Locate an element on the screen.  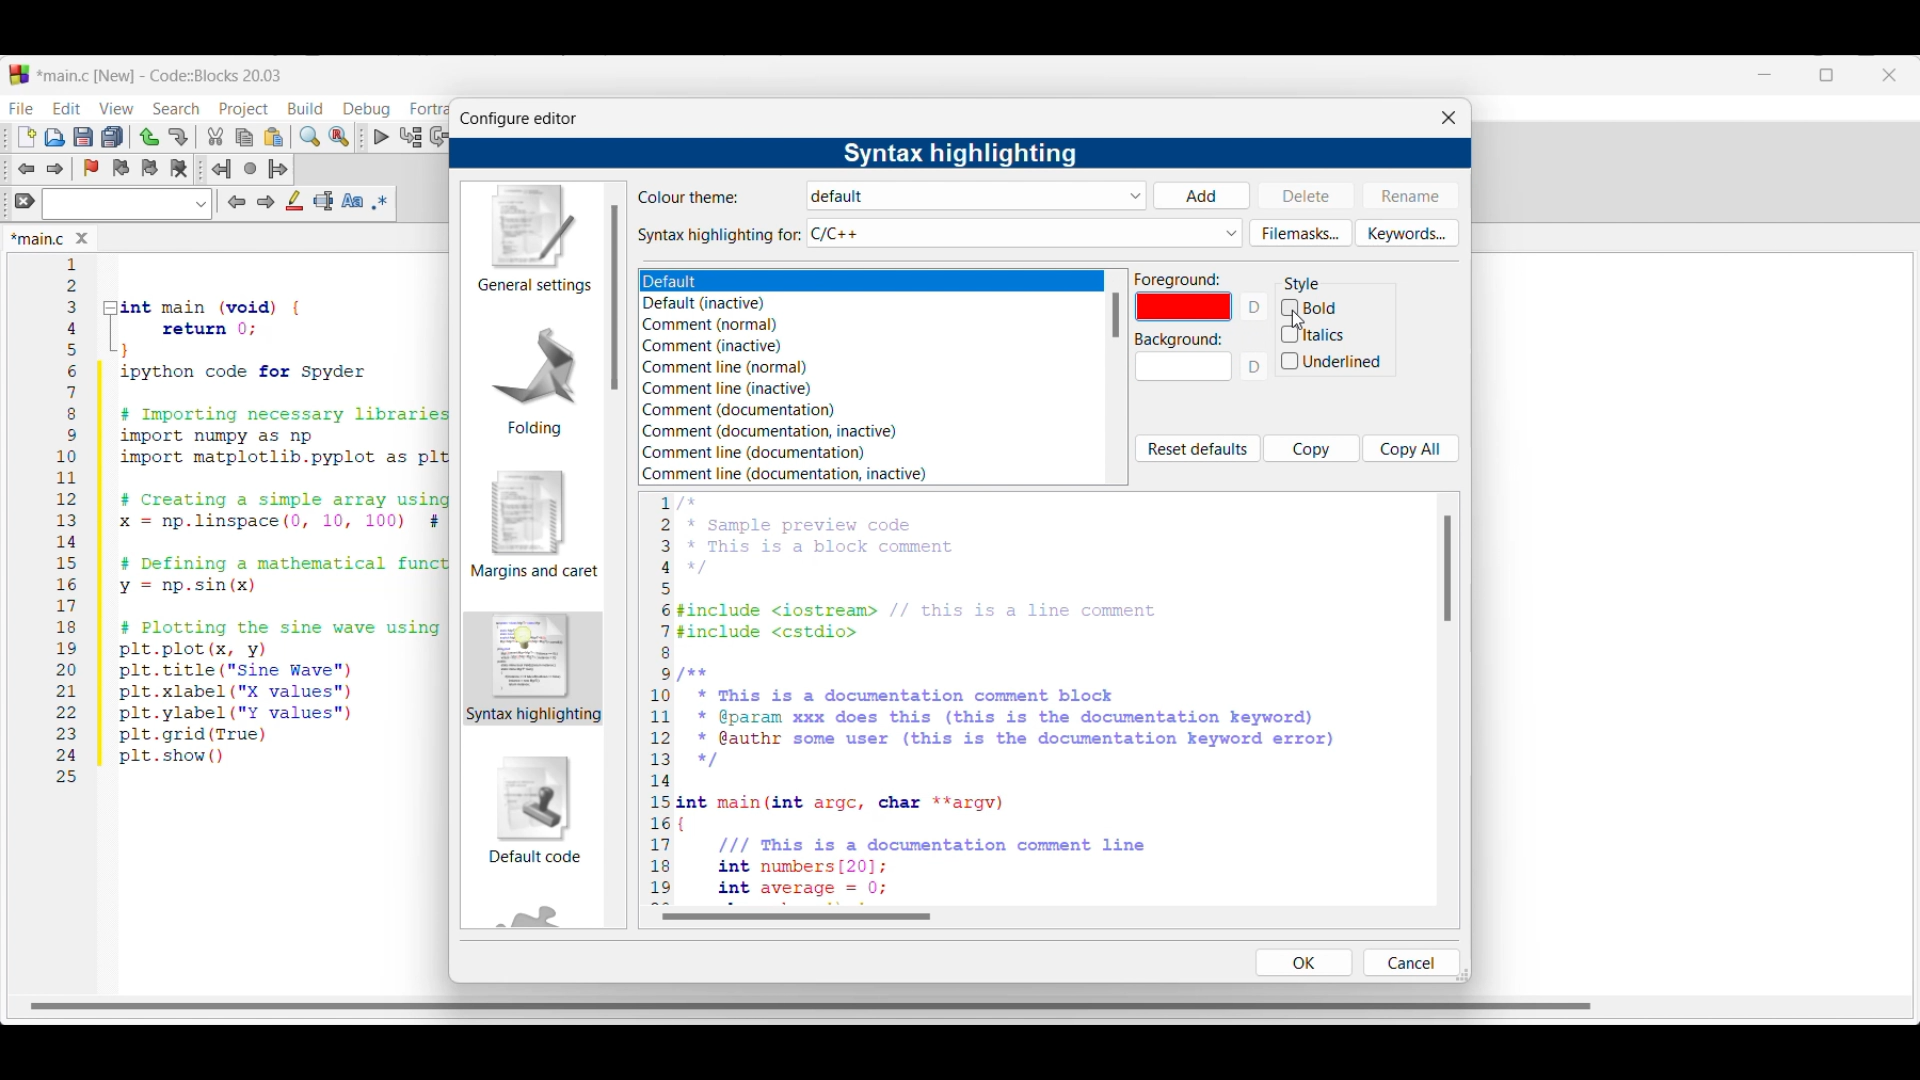
Indicates background color options is located at coordinates (1177, 340).